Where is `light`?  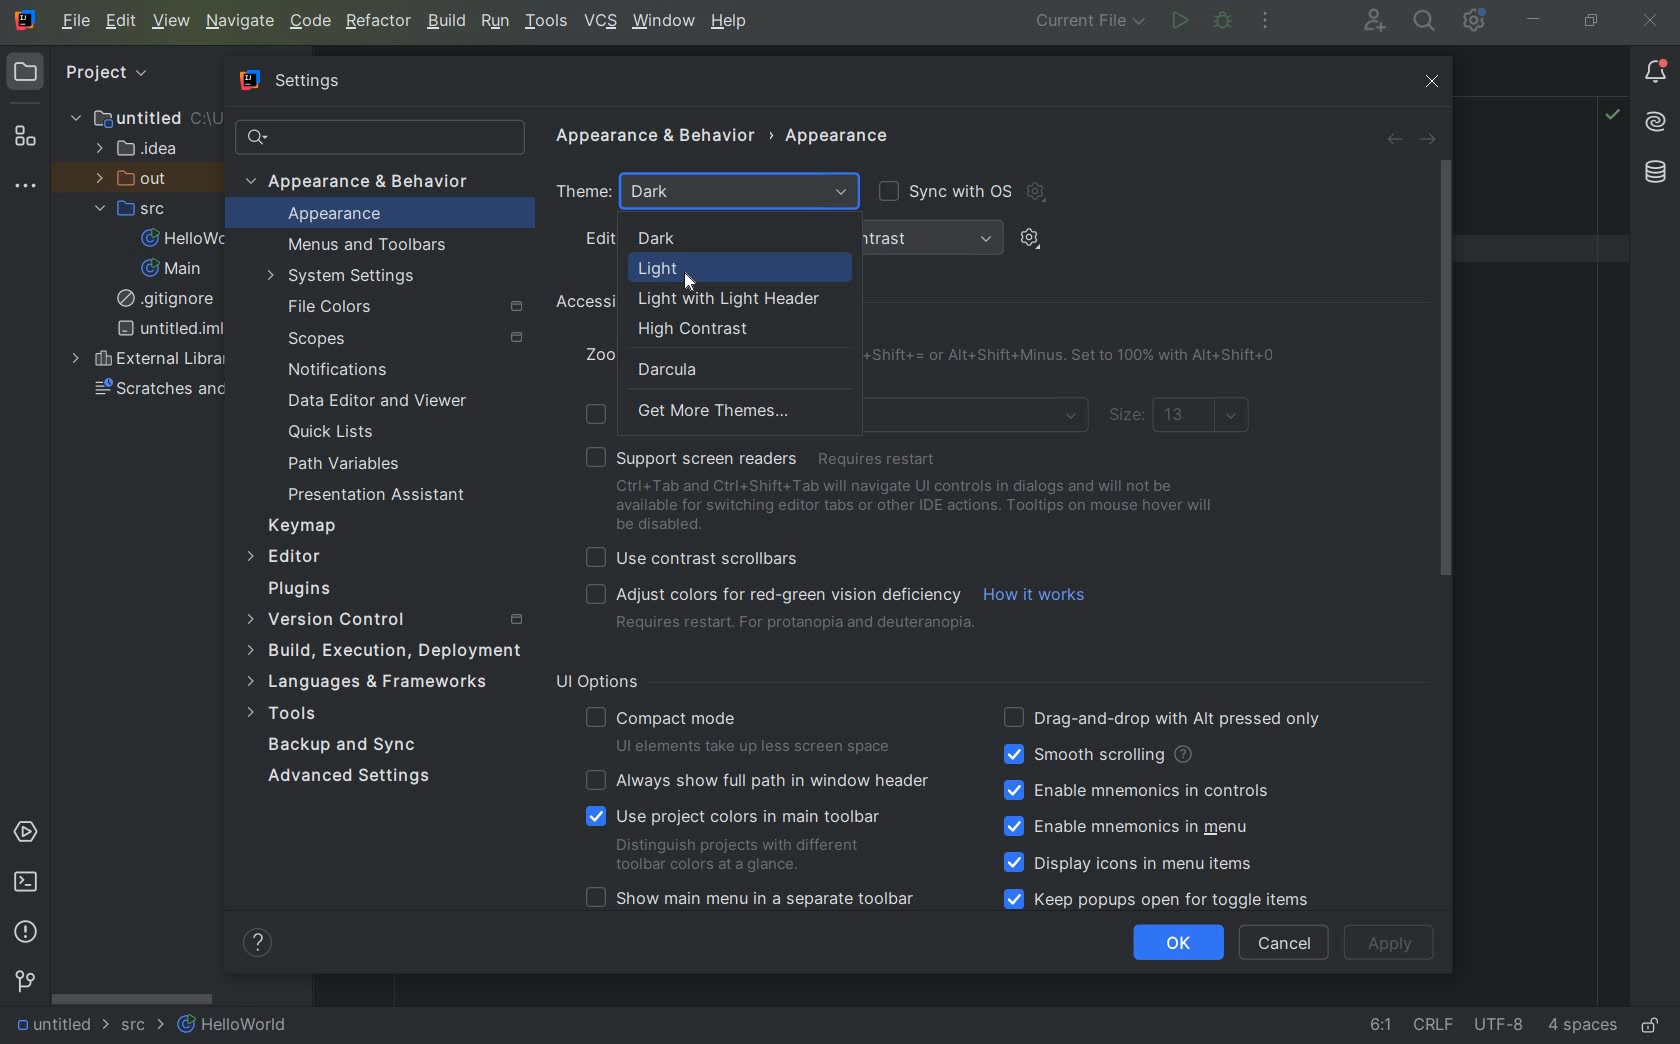 light is located at coordinates (676, 268).